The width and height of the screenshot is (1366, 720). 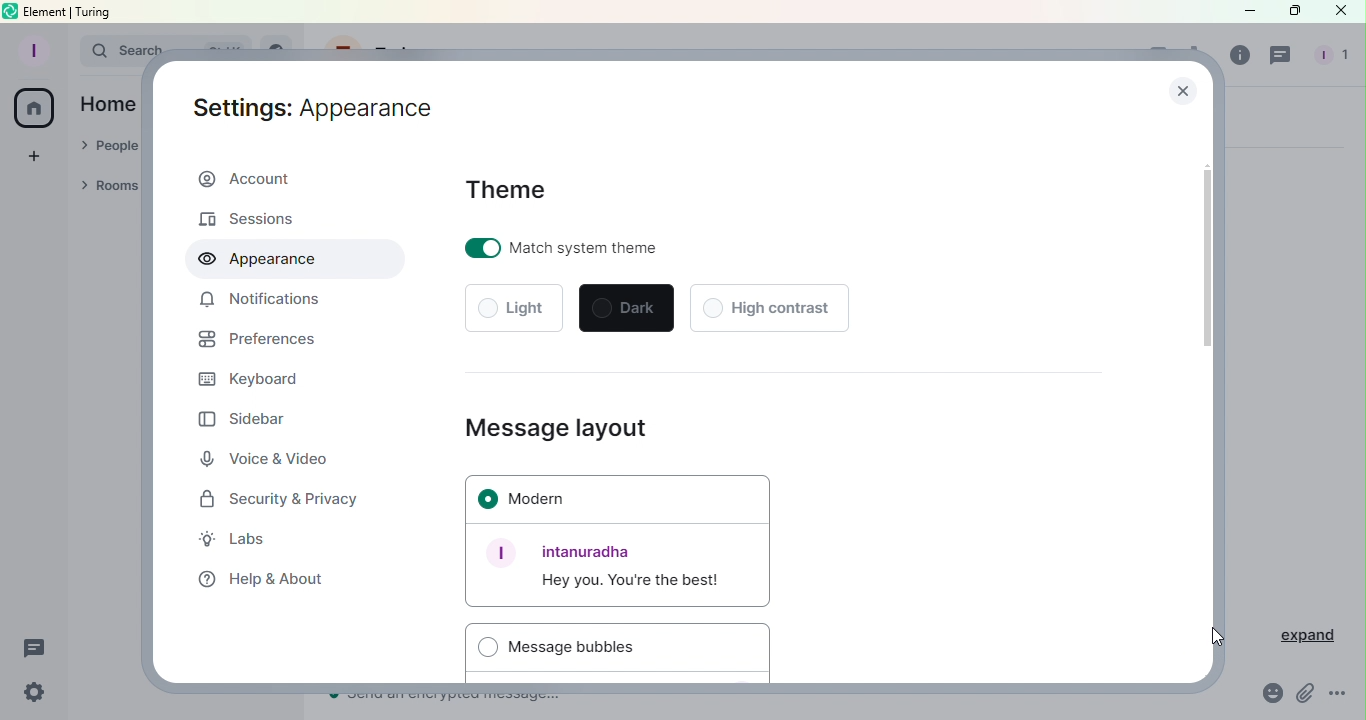 What do you see at coordinates (29, 695) in the screenshot?
I see `Quick settings` at bounding box center [29, 695].